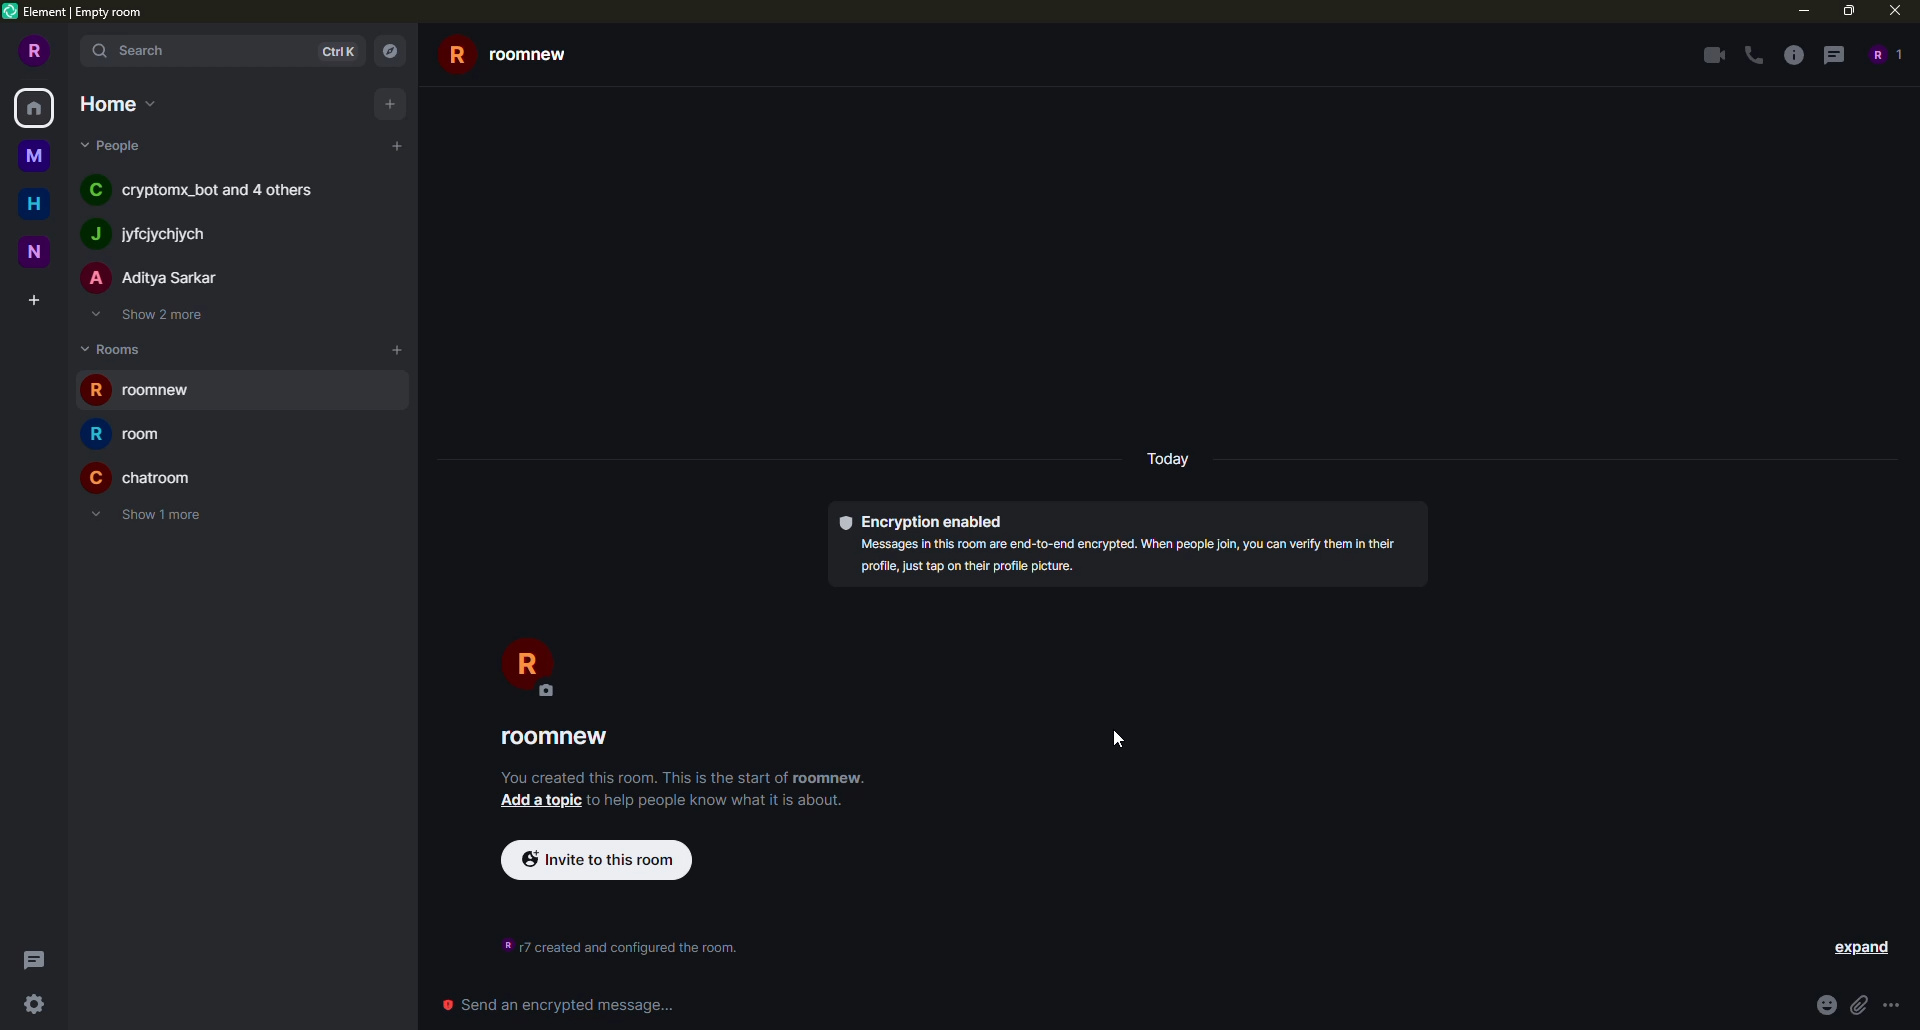  What do you see at coordinates (151, 516) in the screenshot?
I see `show 1 more` at bounding box center [151, 516].